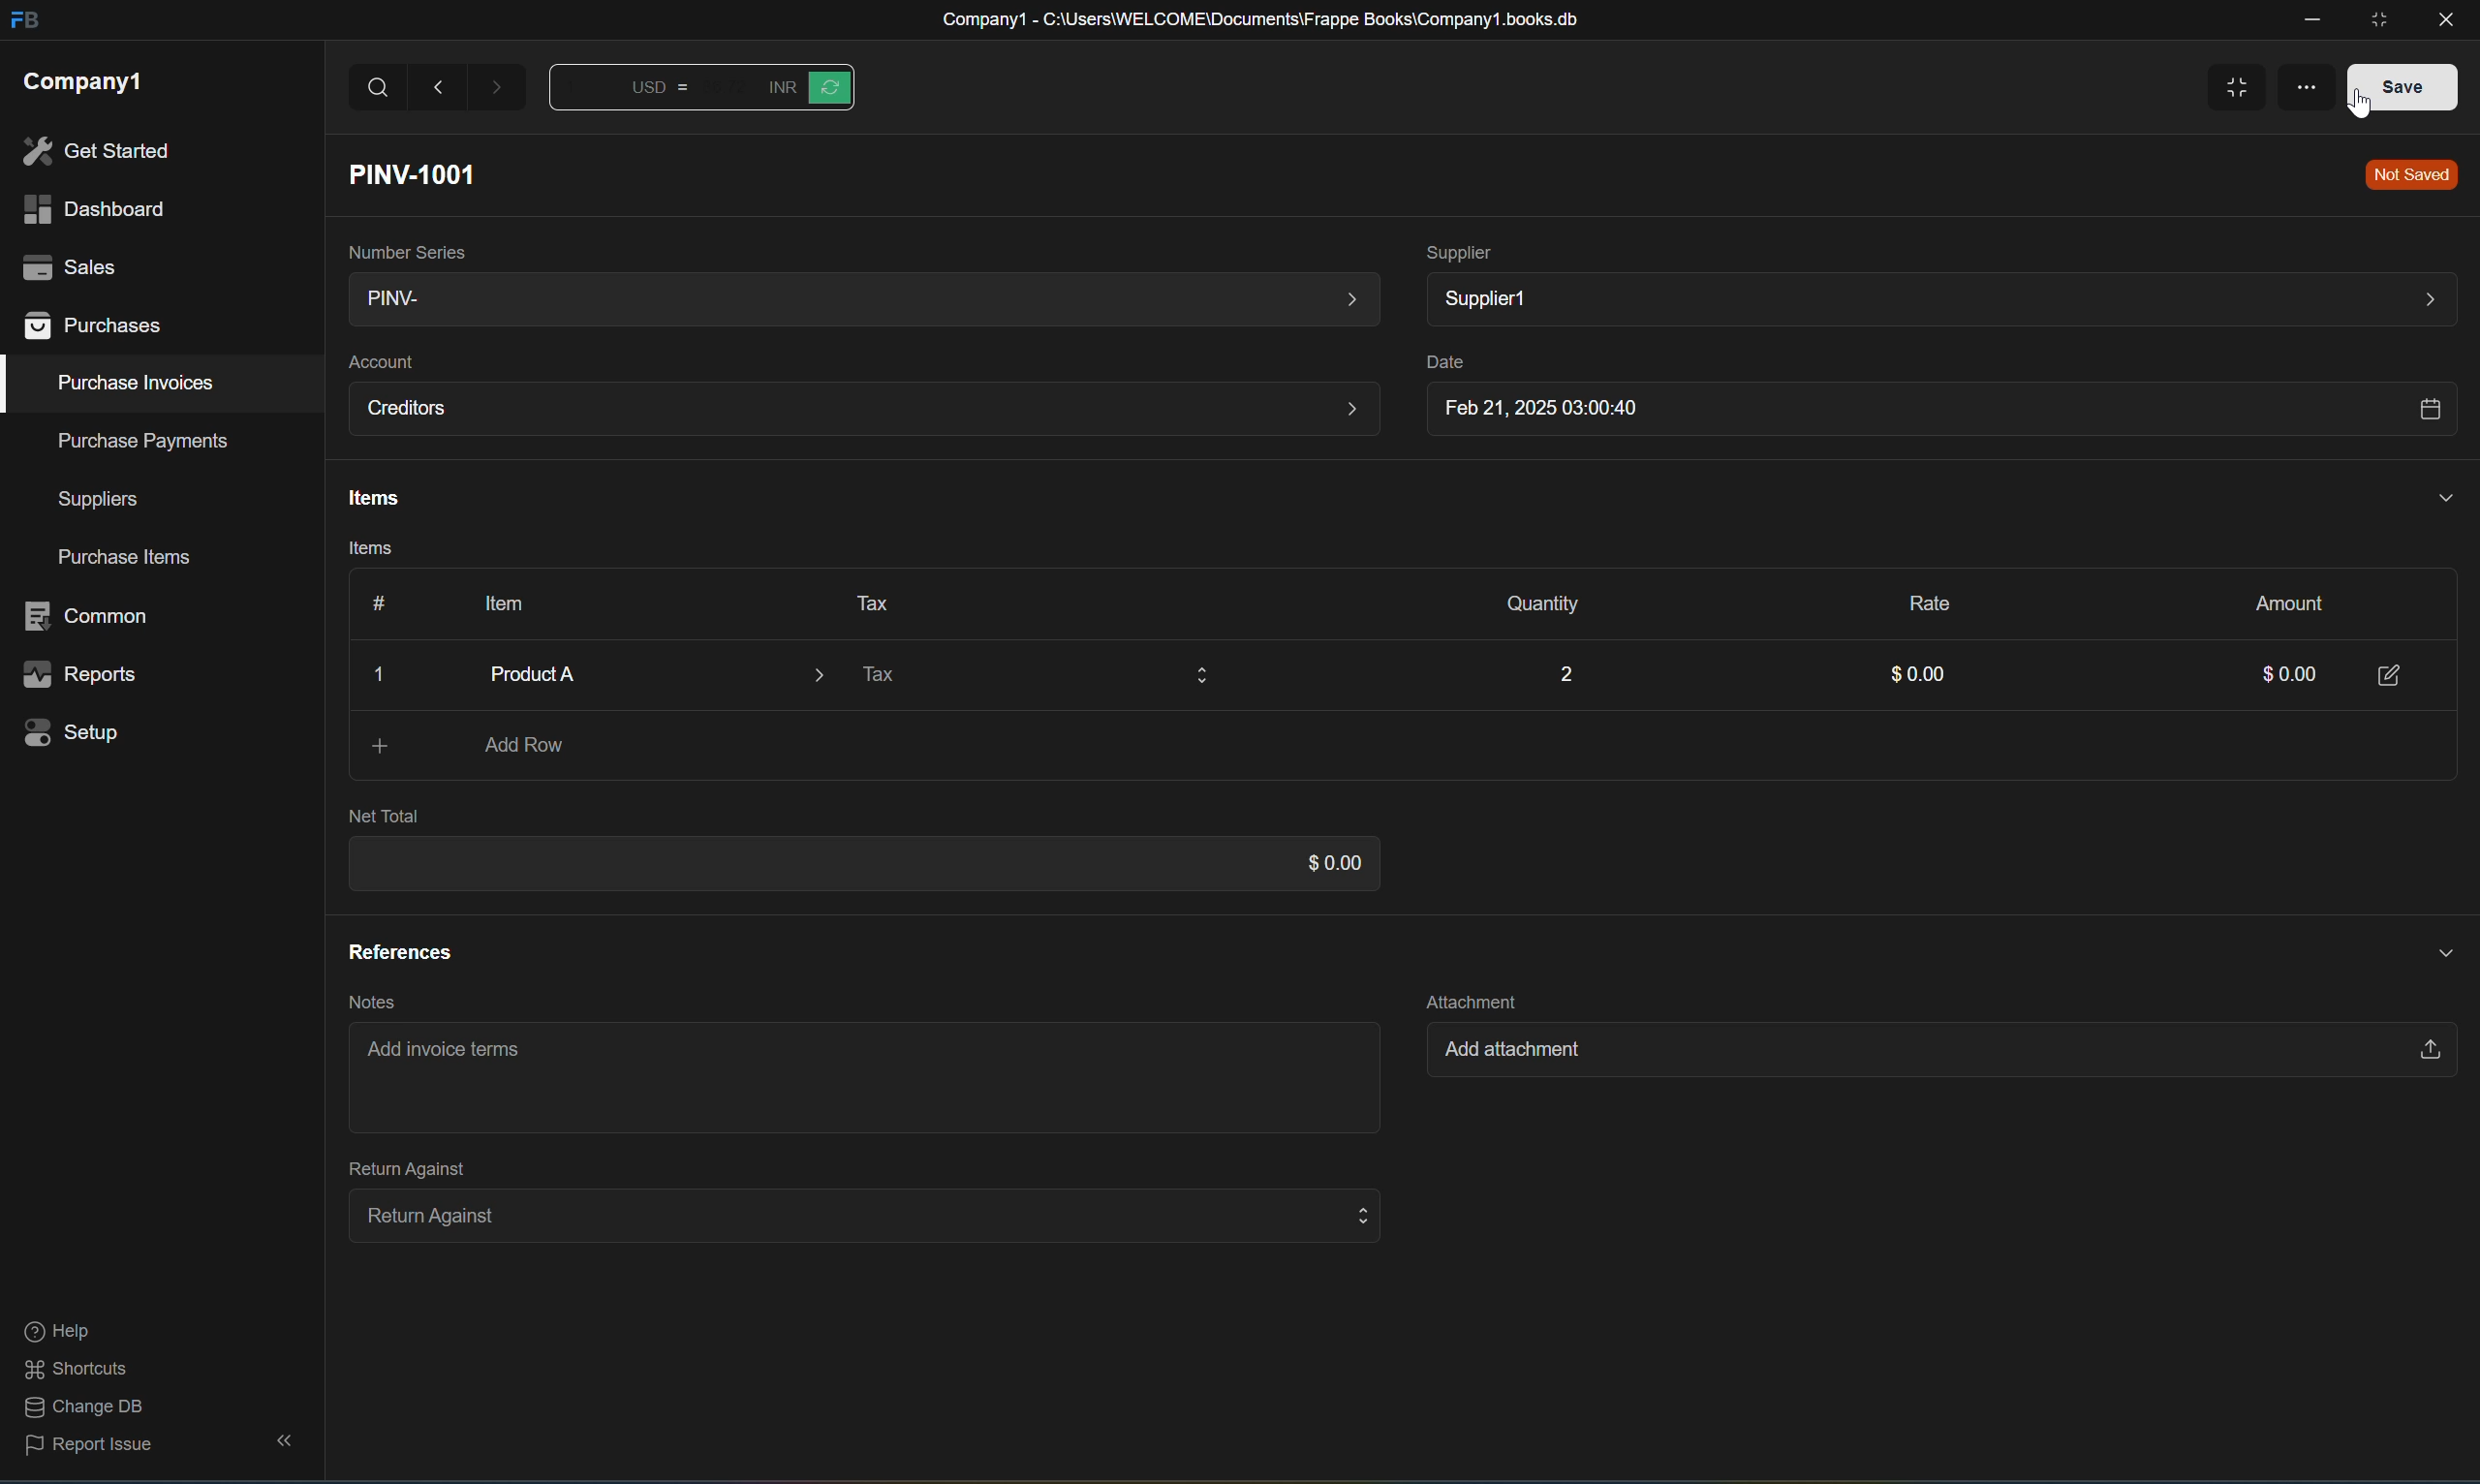 This screenshot has height=1484, width=2480. What do you see at coordinates (371, 603) in the screenshot?
I see `` at bounding box center [371, 603].